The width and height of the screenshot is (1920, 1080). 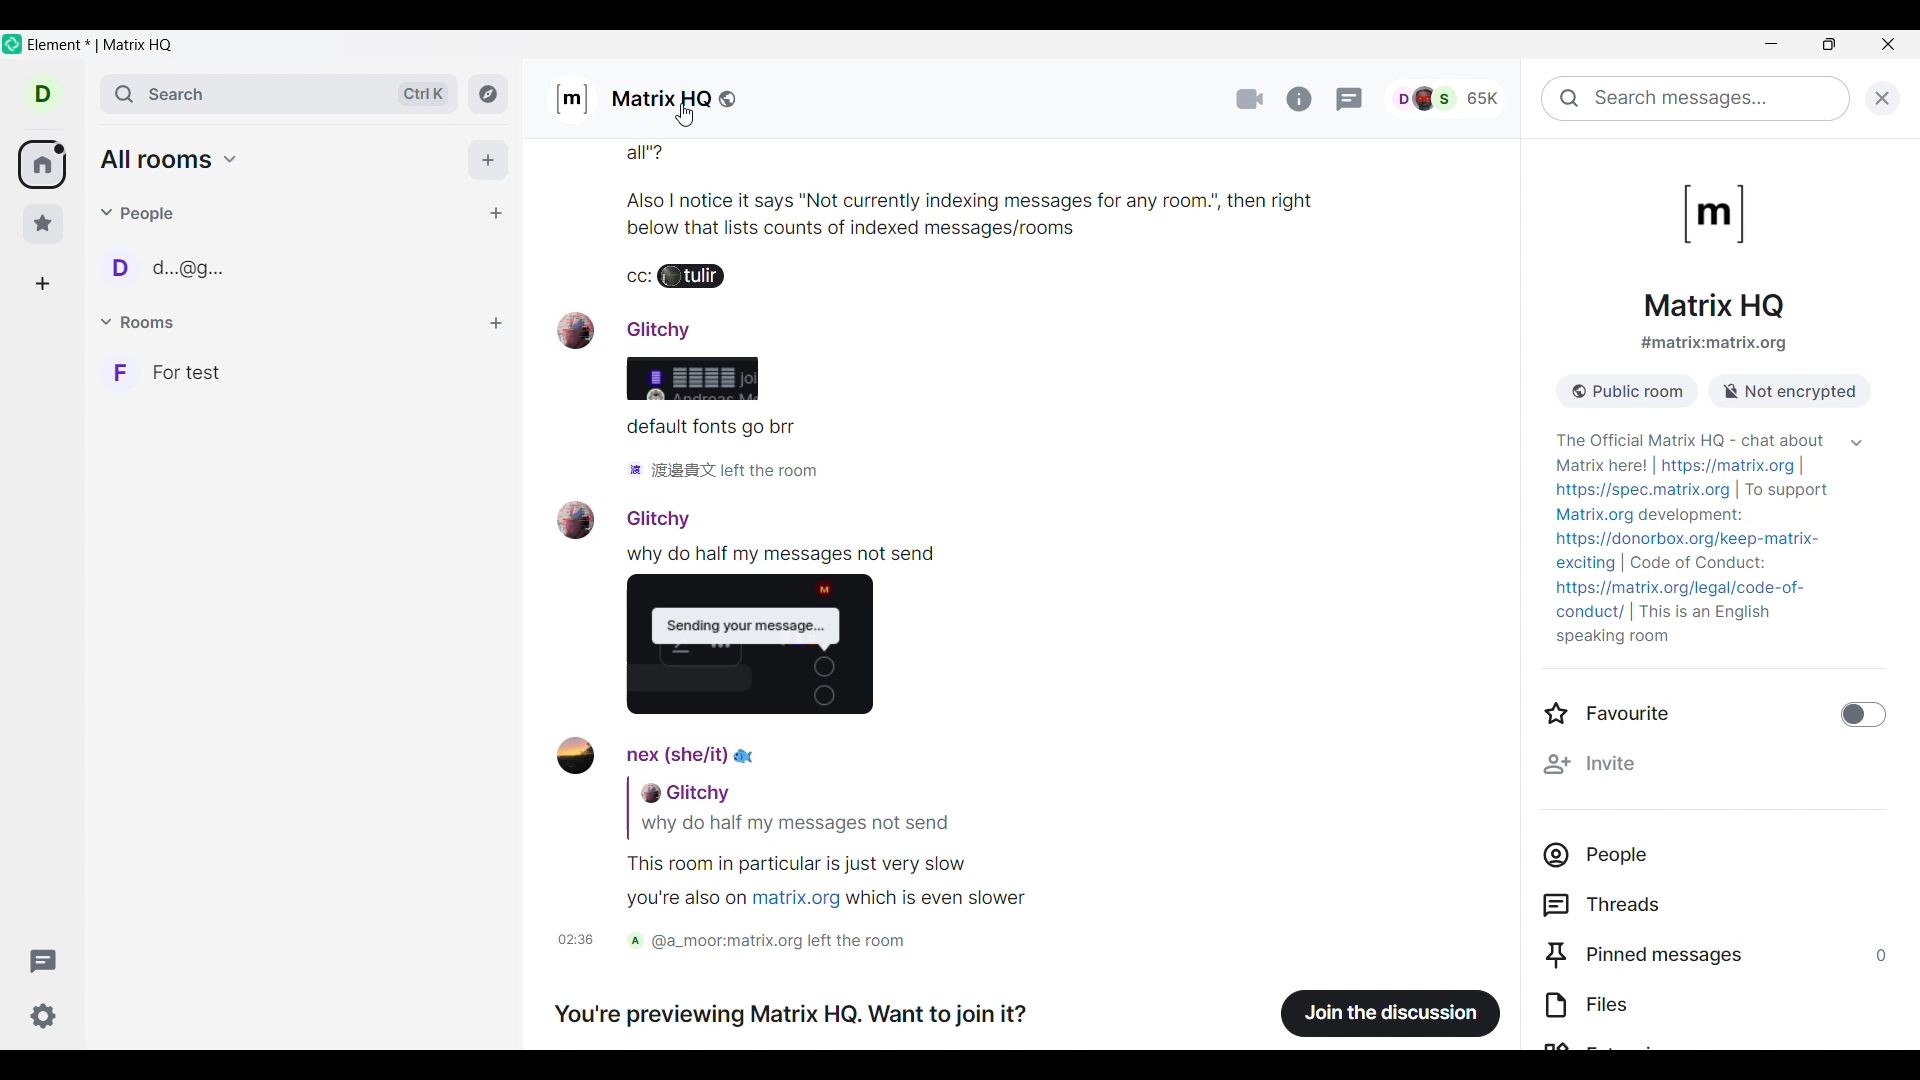 I want to click on #matrix.matrix.org, so click(x=1714, y=344).